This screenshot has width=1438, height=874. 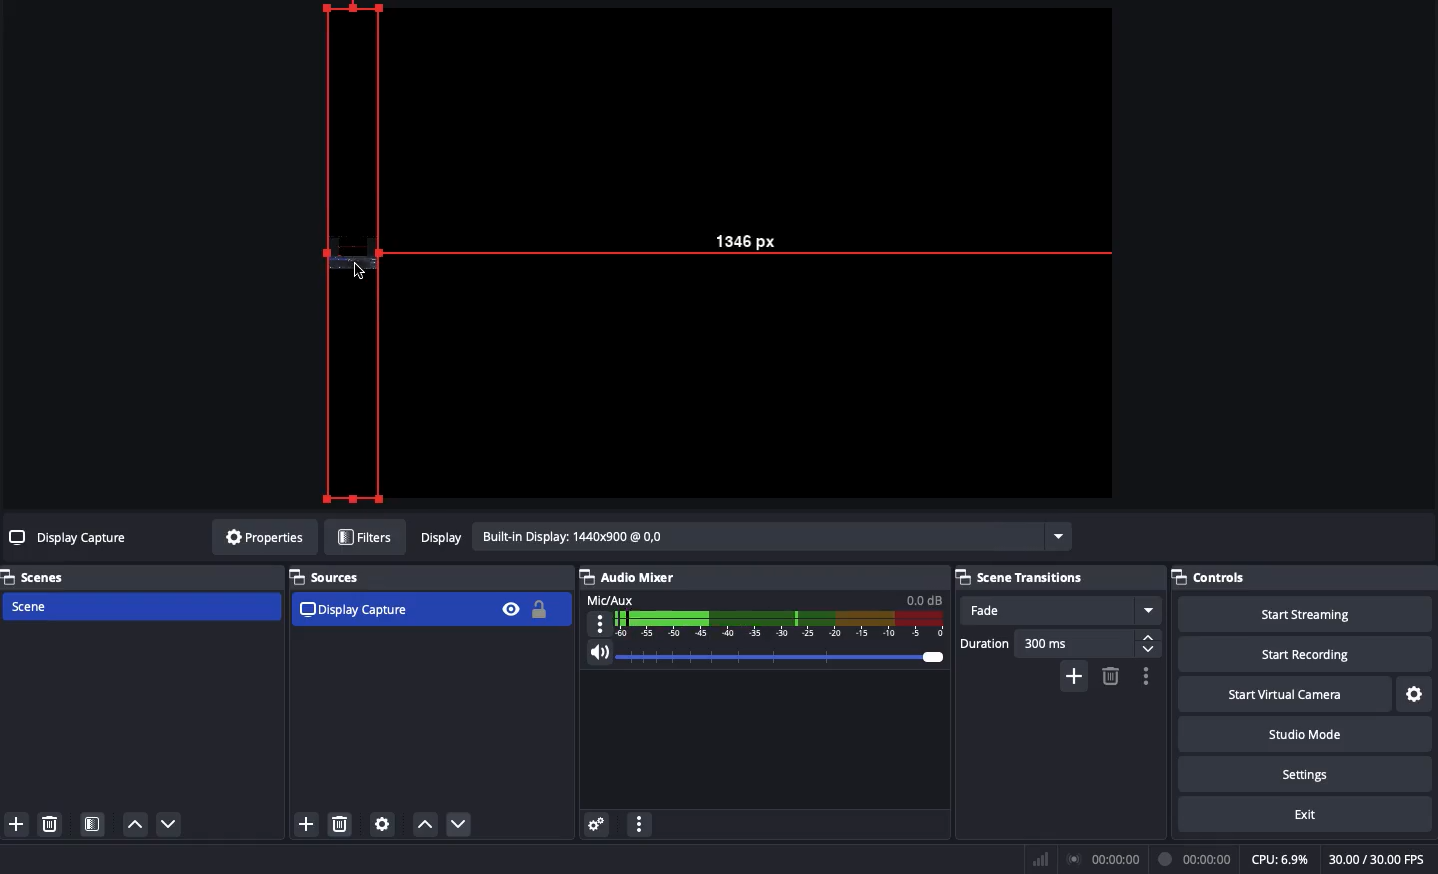 I want to click on Exit, so click(x=1308, y=813).